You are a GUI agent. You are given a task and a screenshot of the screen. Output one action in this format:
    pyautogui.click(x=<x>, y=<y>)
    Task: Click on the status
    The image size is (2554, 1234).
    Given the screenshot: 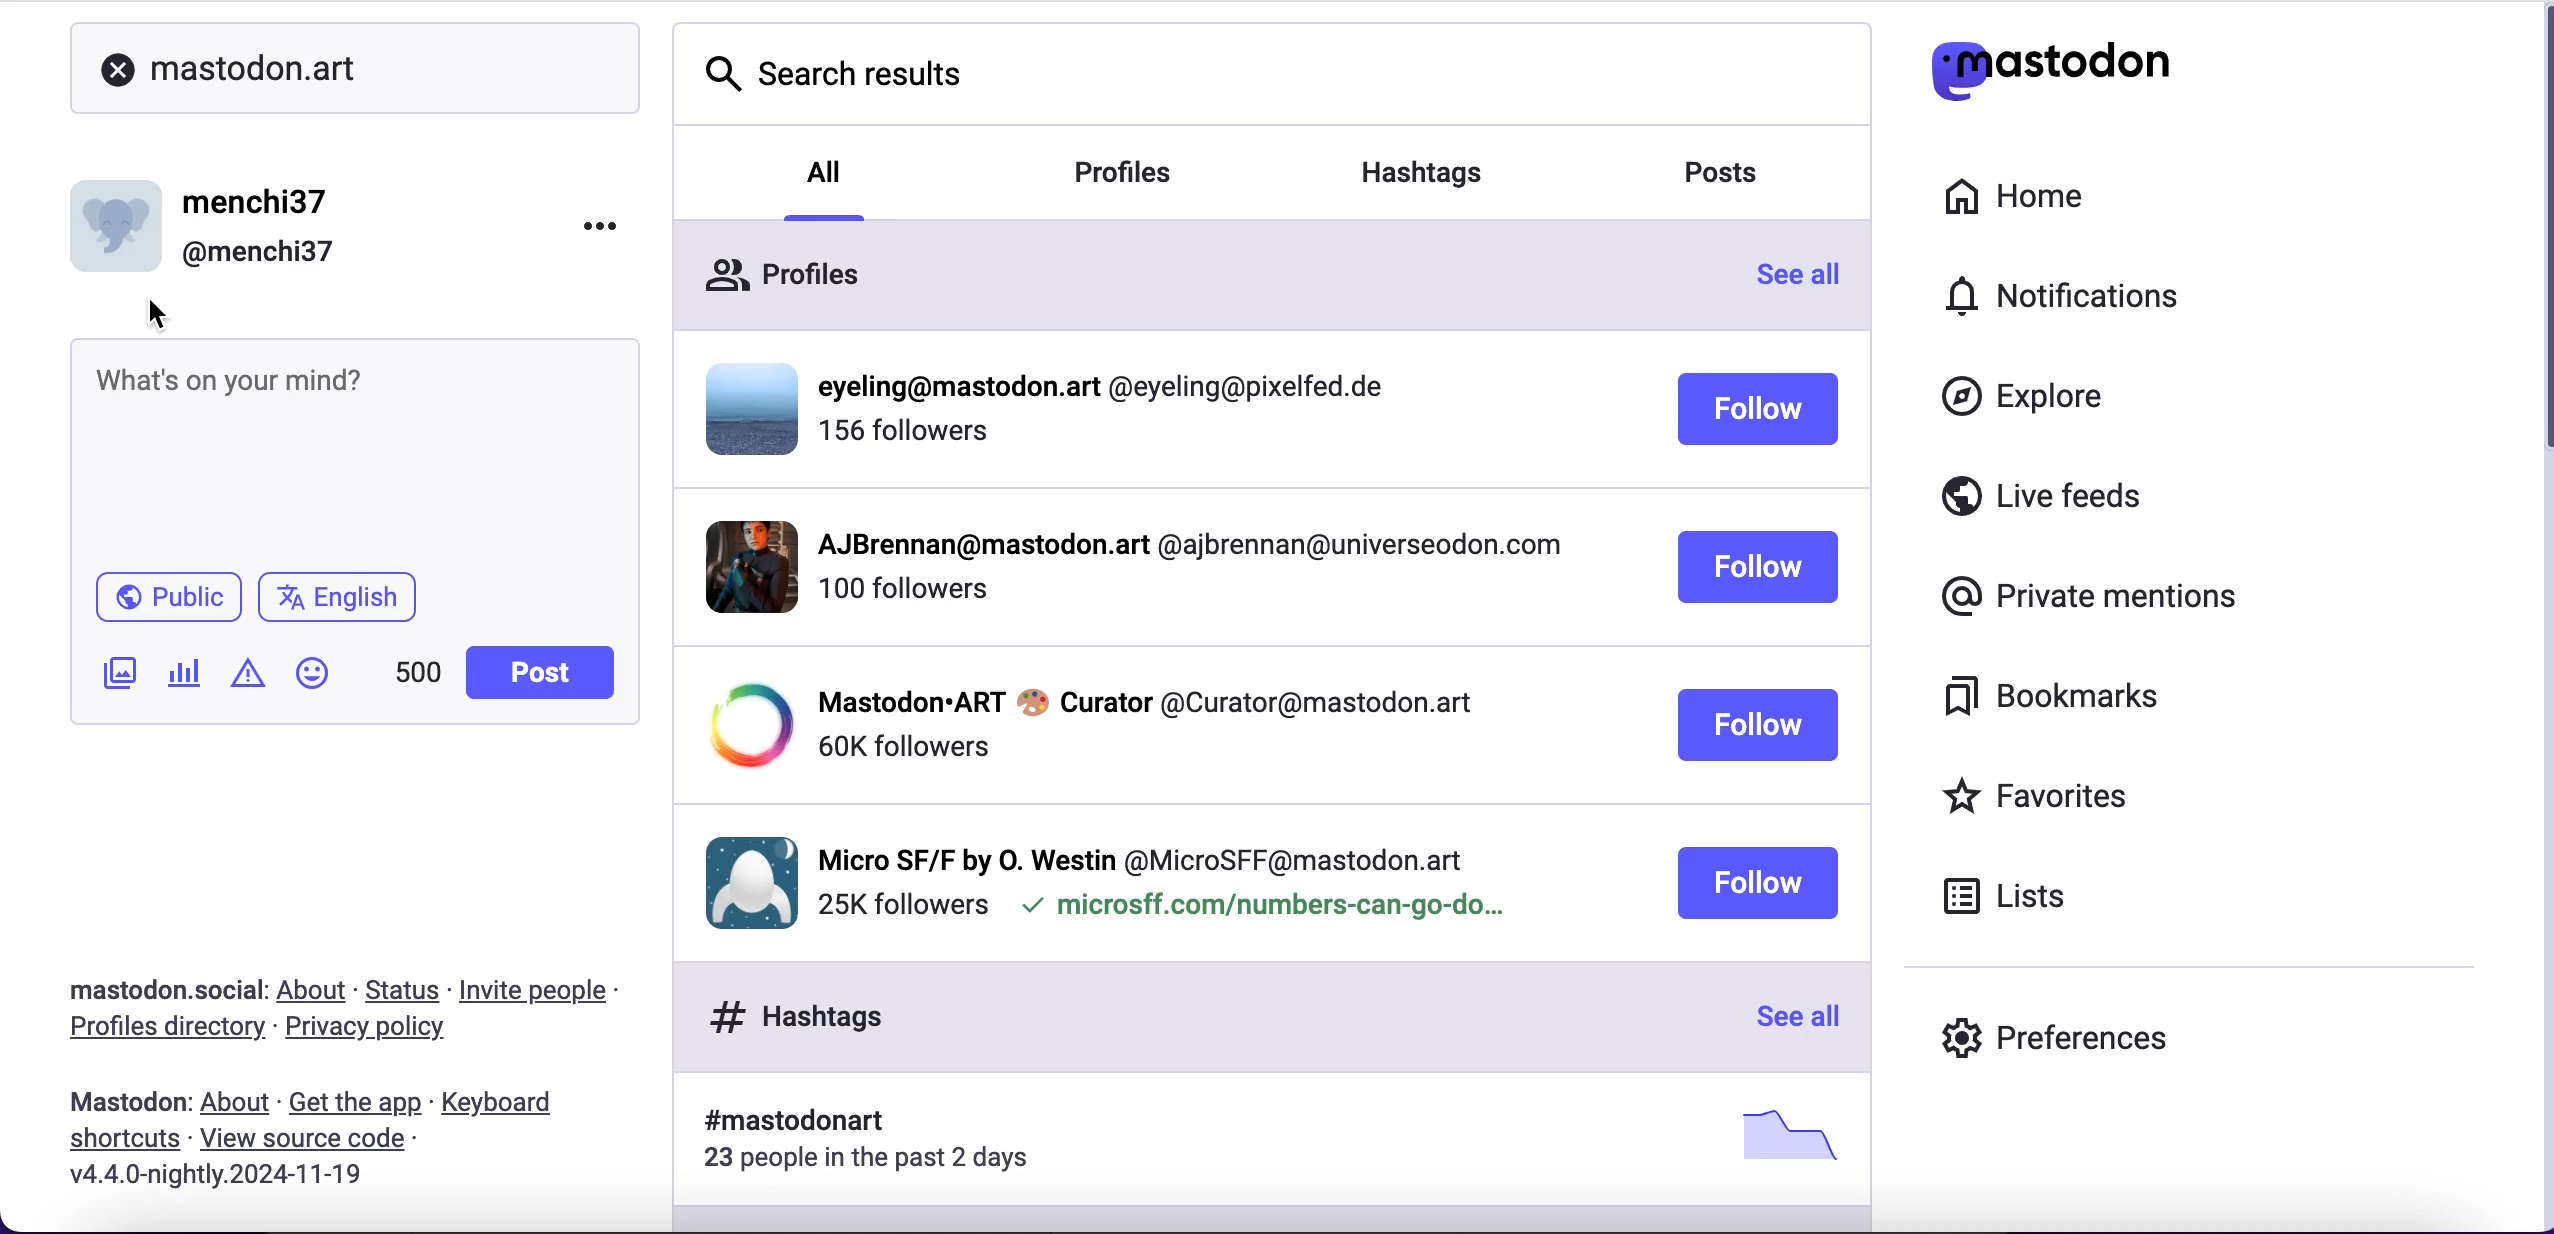 What is the action you would take?
    pyautogui.click(x=402, y=992)
    